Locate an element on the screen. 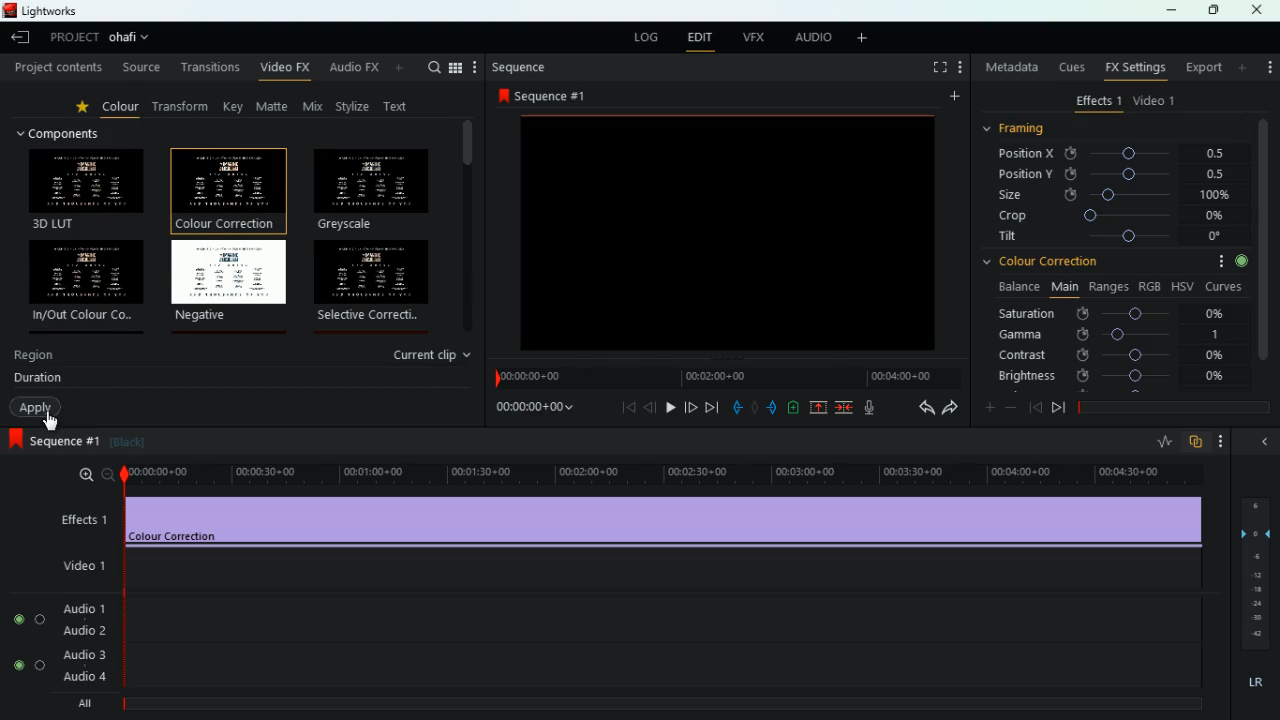 This screenshot has height=720, width=1280. more is located at coordinates (863, 38).